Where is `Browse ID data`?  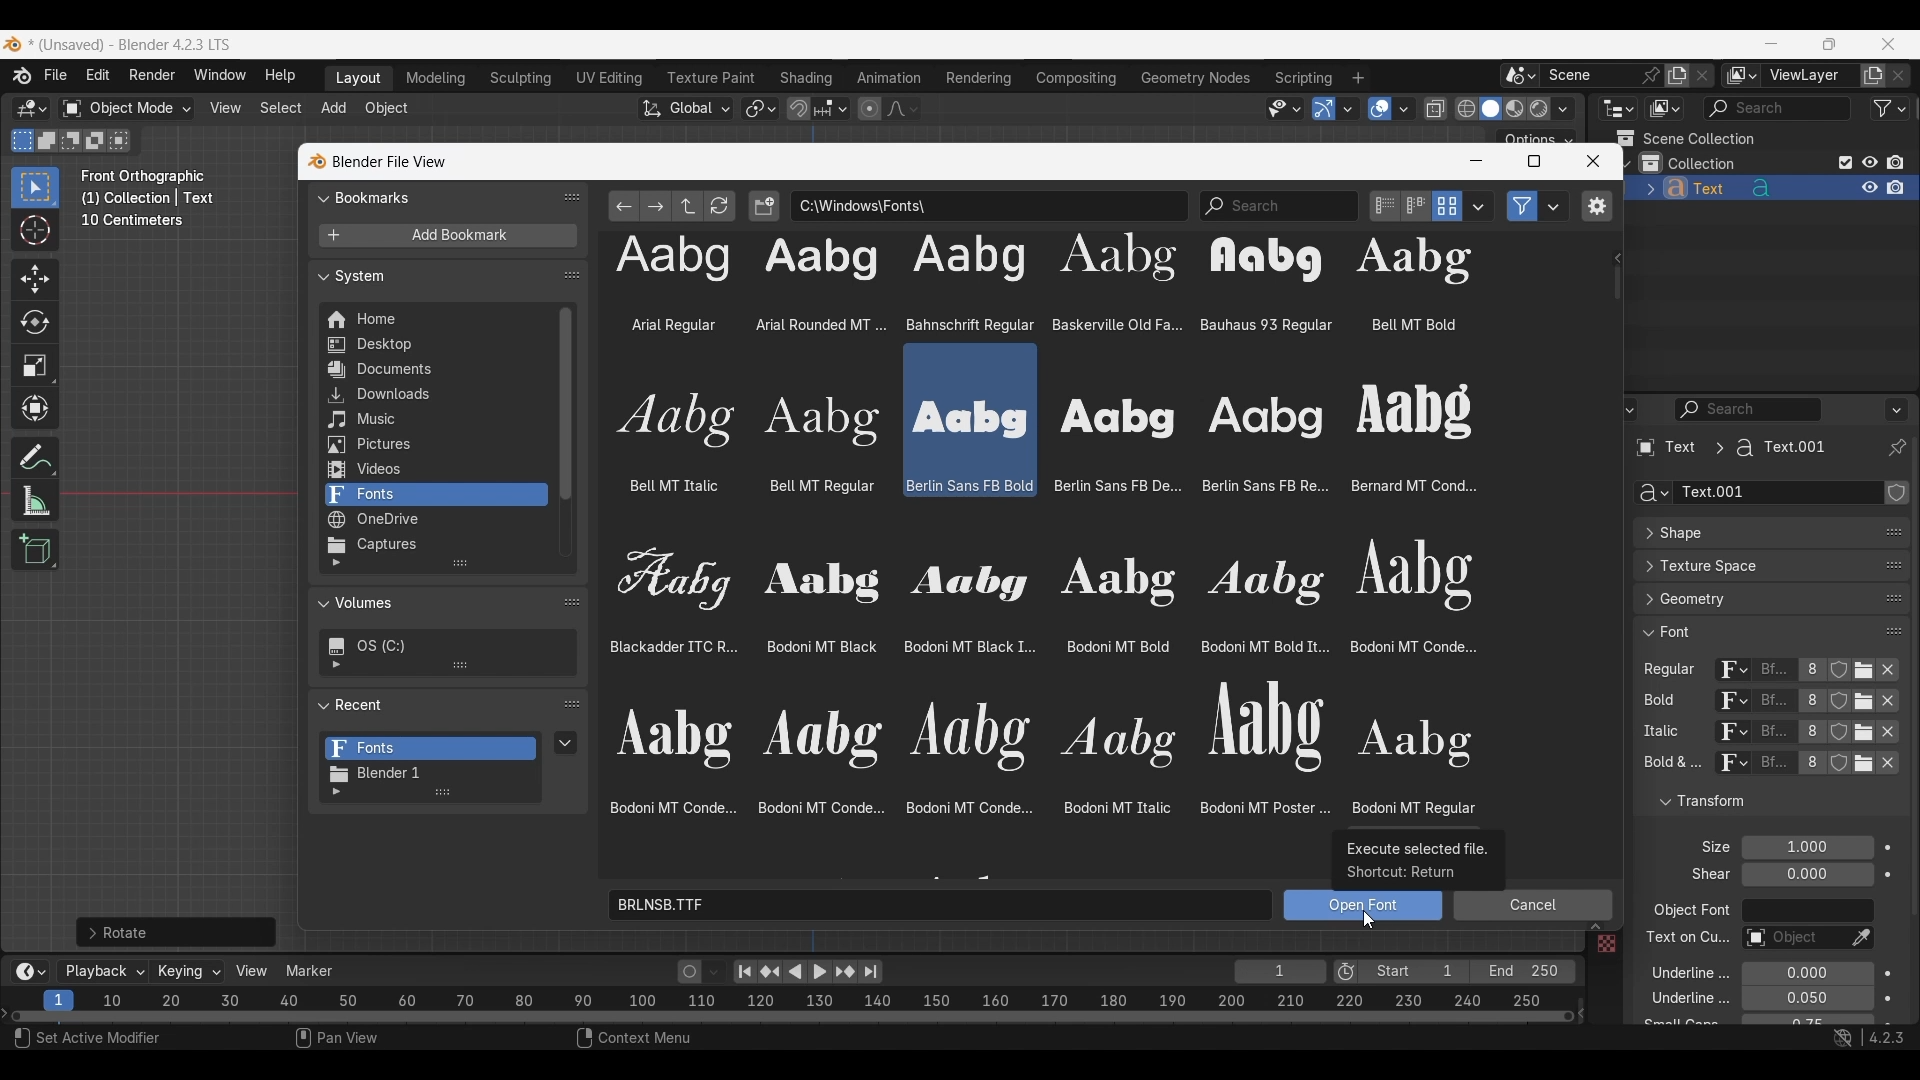 Browse ID data is located at coordinates (1724, 703).